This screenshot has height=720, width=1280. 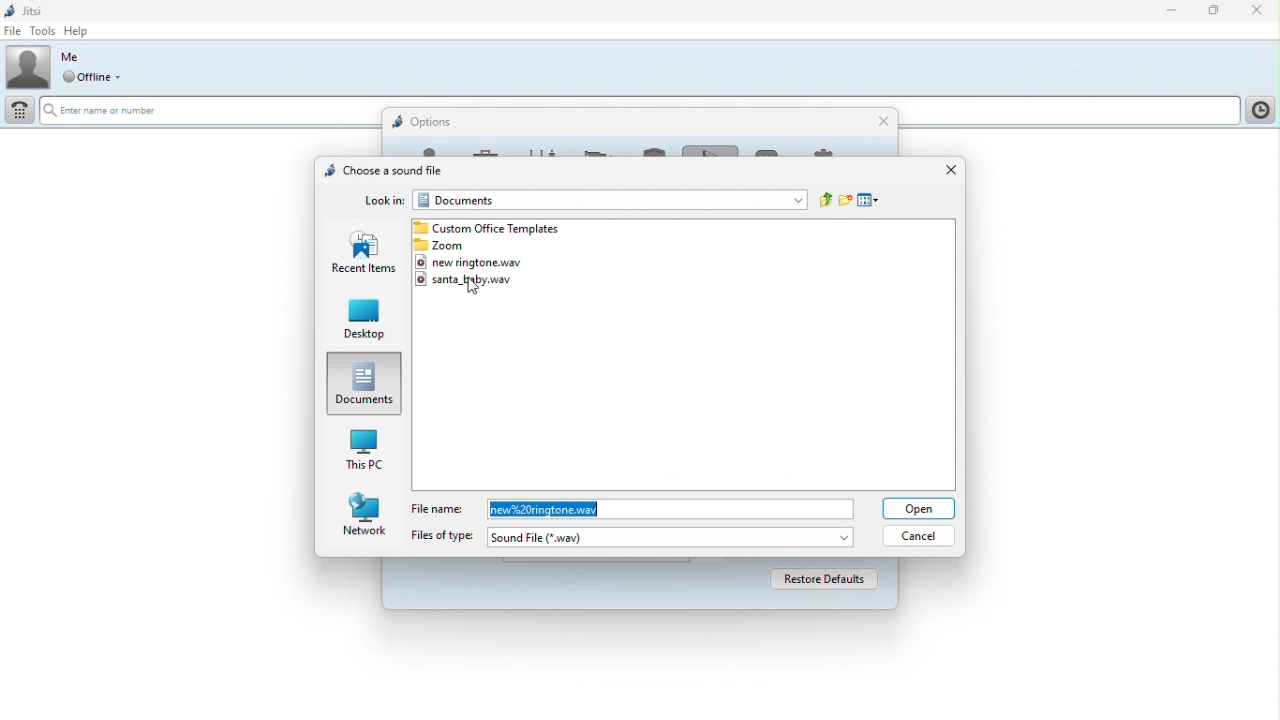 I want to click on Create a new folder, so click(x=846, y=199).